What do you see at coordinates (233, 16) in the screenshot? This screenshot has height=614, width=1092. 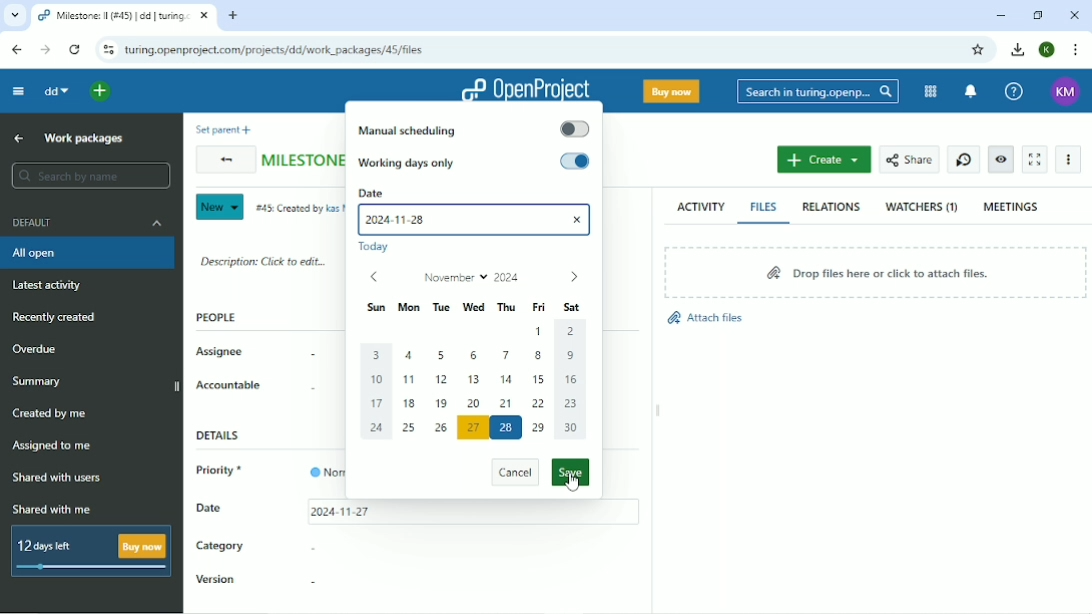 I see `New tab` at bounding box center [233, 16].